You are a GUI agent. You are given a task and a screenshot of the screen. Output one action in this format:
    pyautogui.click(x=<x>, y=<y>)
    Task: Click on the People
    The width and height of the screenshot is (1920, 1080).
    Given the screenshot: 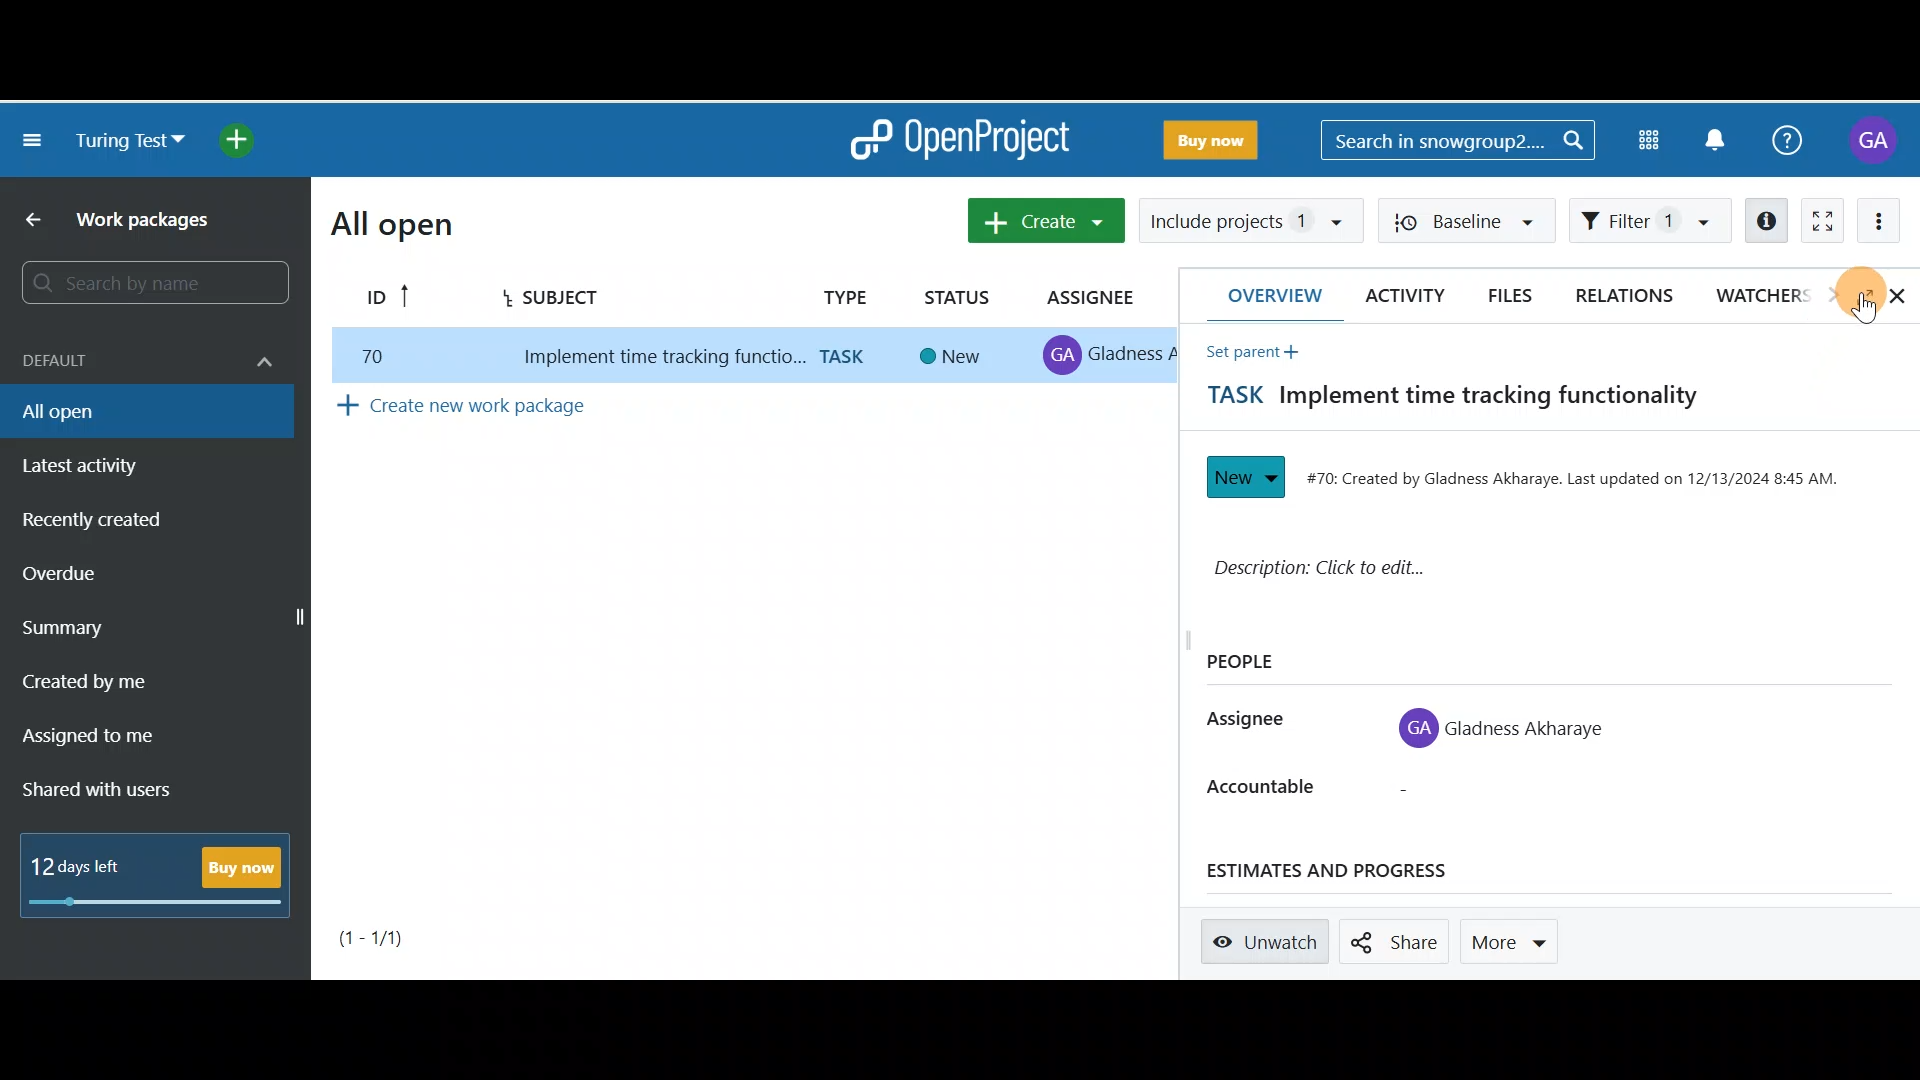 What is the action you would take?
    pyautogui.click(x=1250, y=665)
    